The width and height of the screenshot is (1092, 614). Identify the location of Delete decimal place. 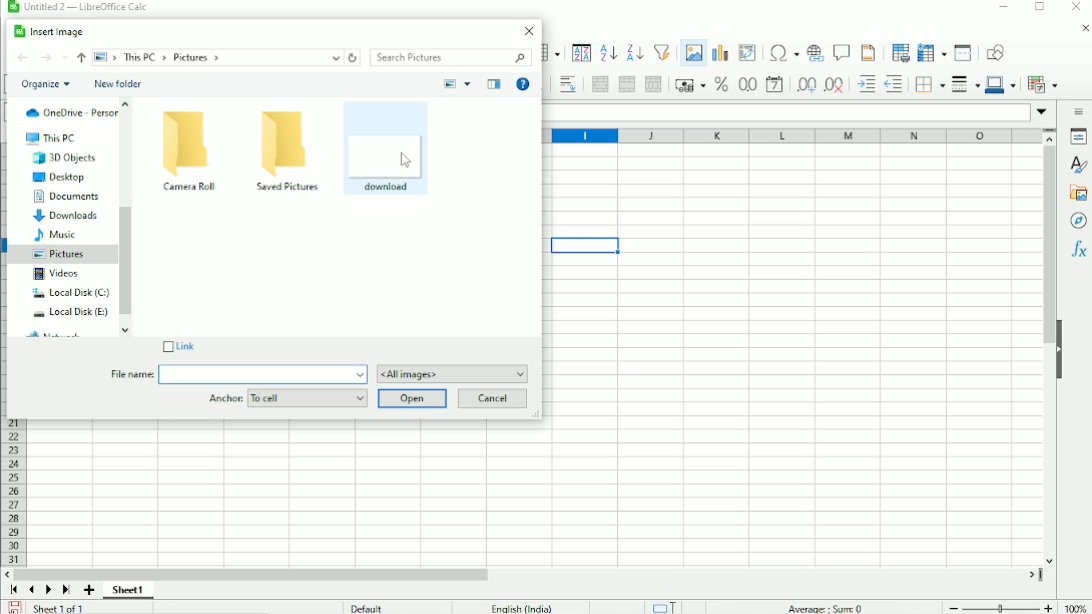
(832, 86).